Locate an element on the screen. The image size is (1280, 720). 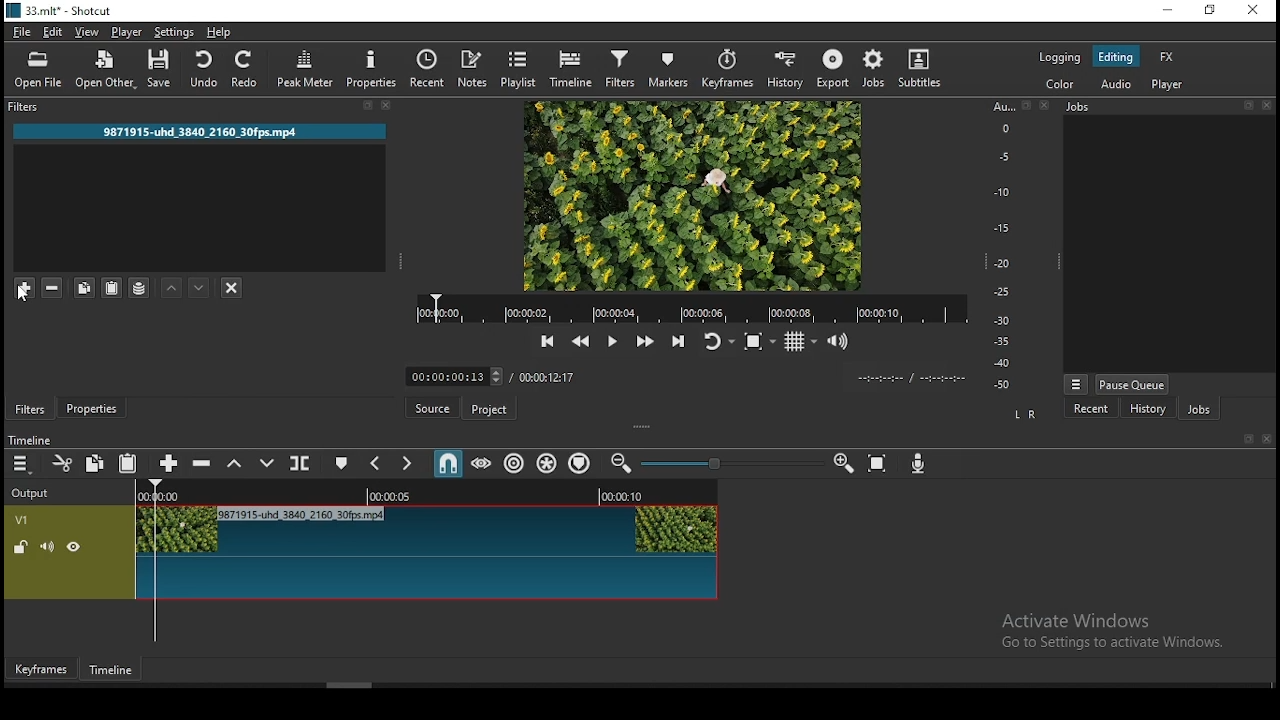
pause queue is located at coordinates (1132, 383).